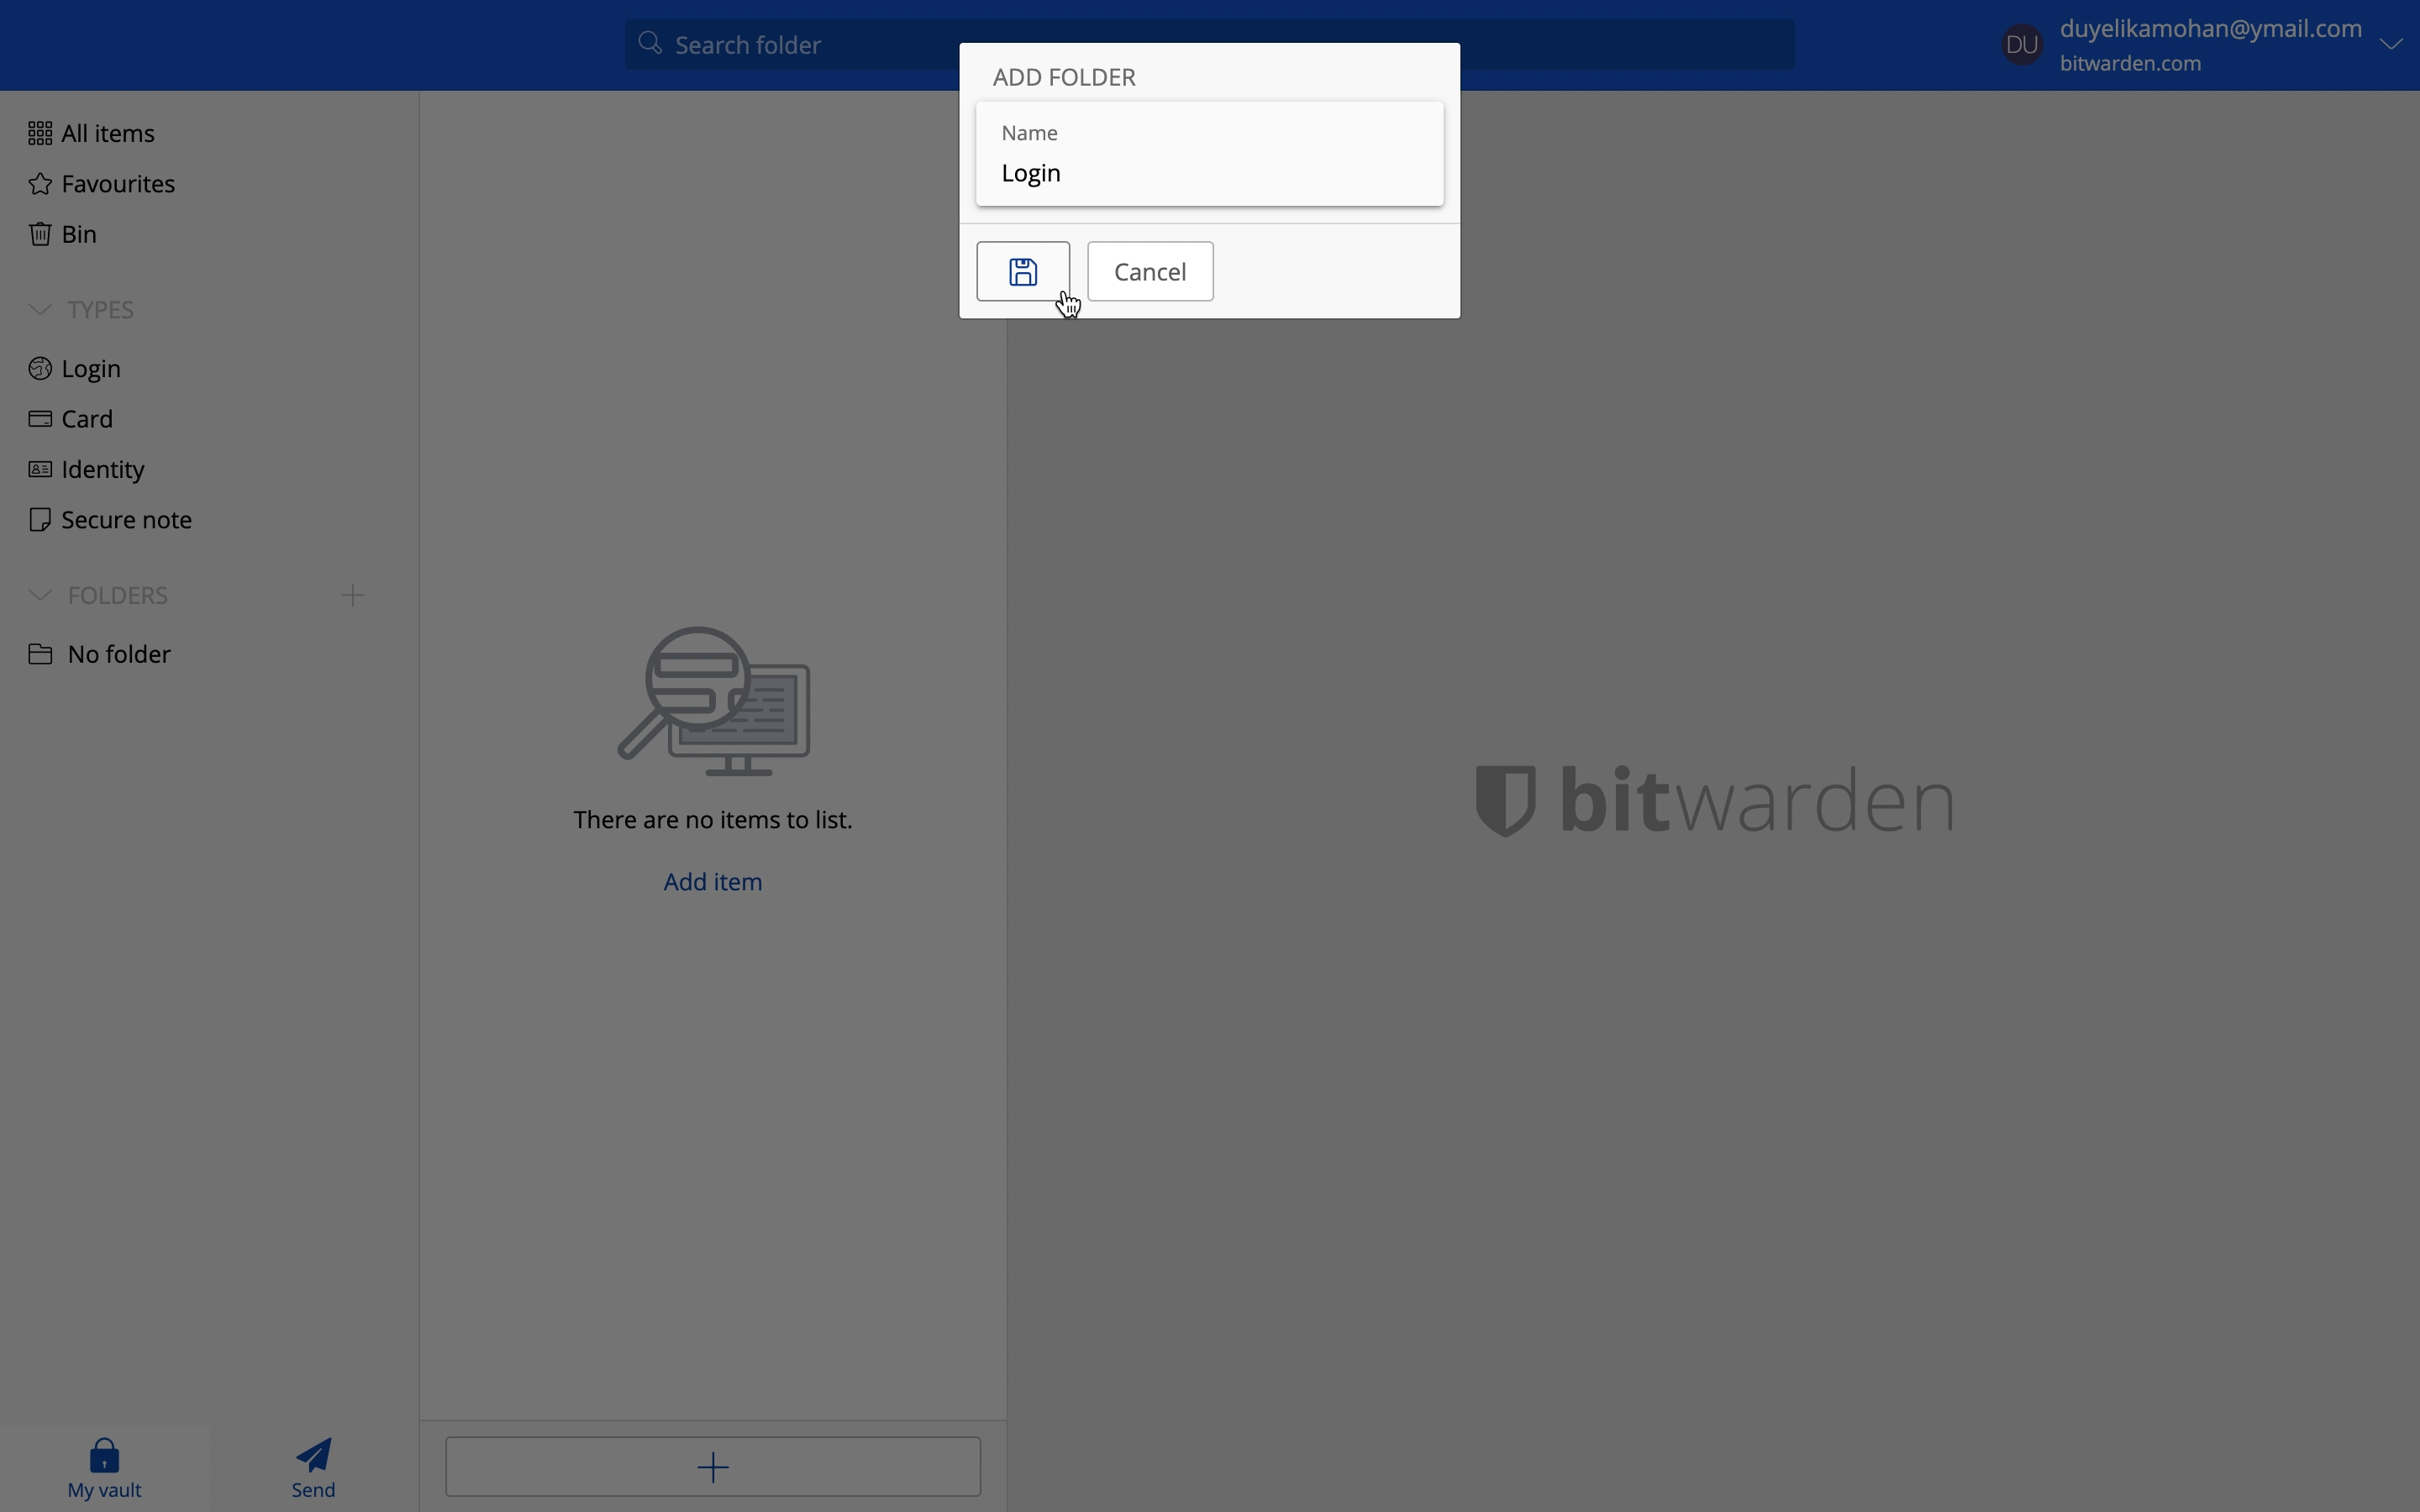 This screenshot has height=1512, width=2420. Describe the element at coordinates (83, 309) in the screenshot. I see `types` at that location.